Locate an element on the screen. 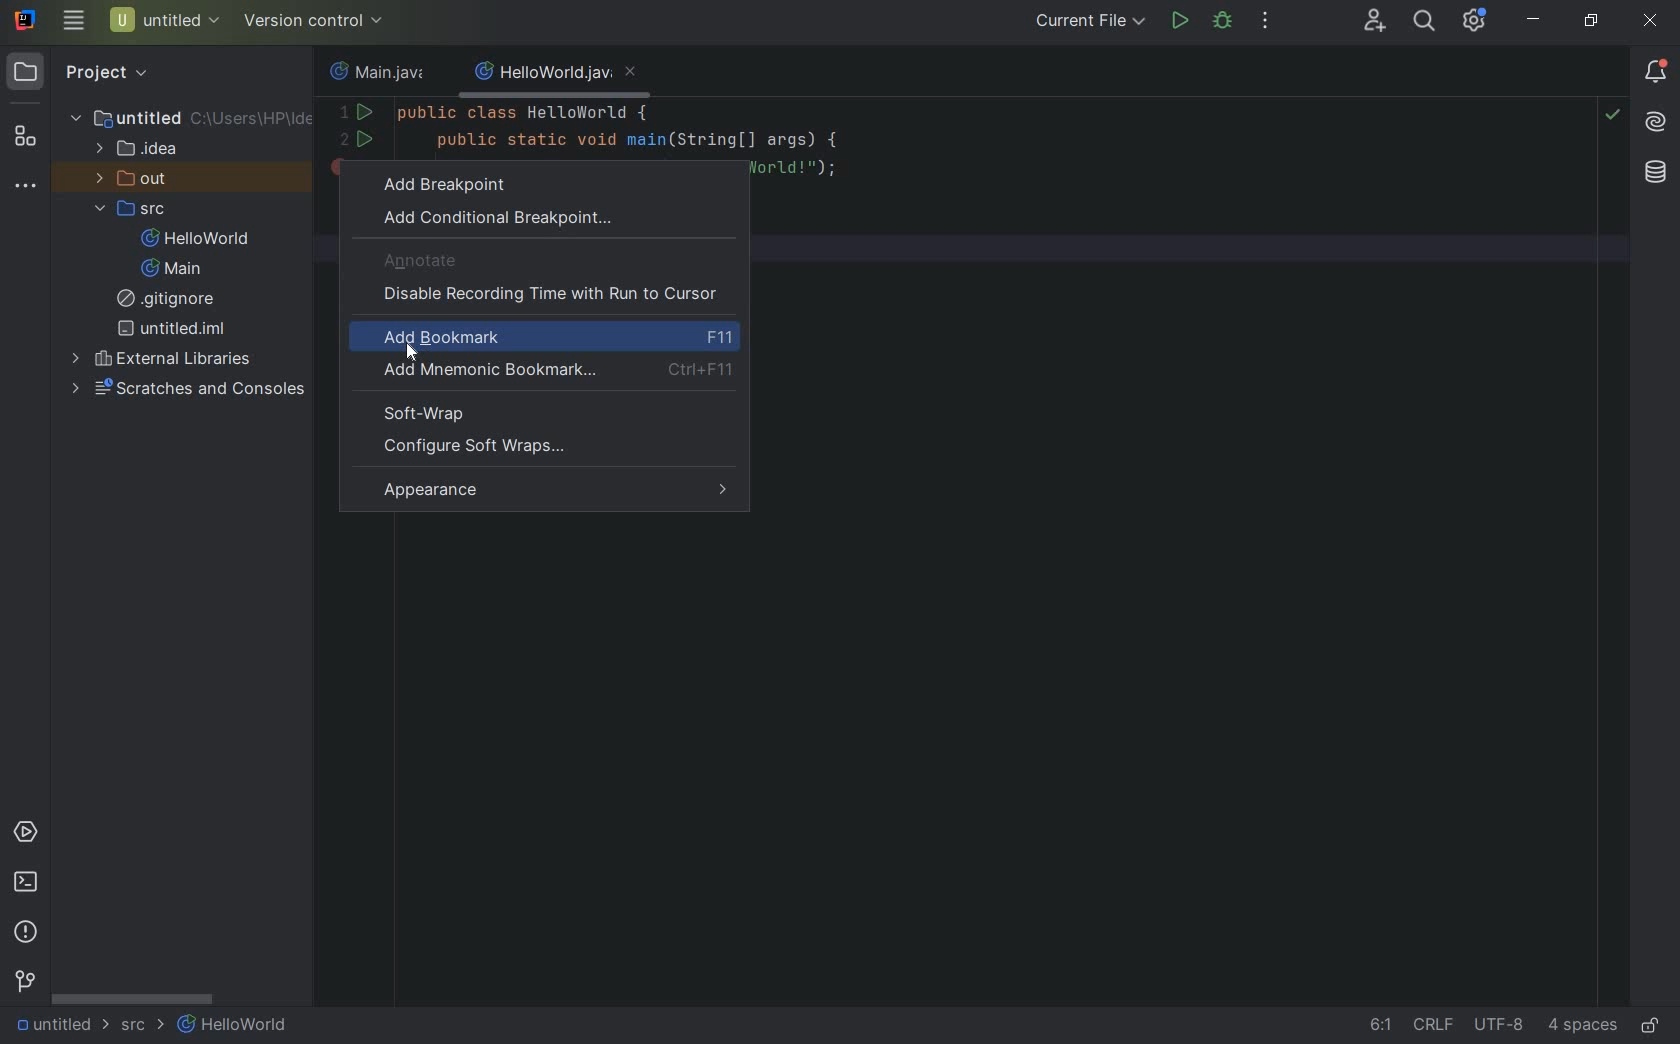 This screenshot has height=1044, width=1680. main menu is located at coordinates (72, 21).